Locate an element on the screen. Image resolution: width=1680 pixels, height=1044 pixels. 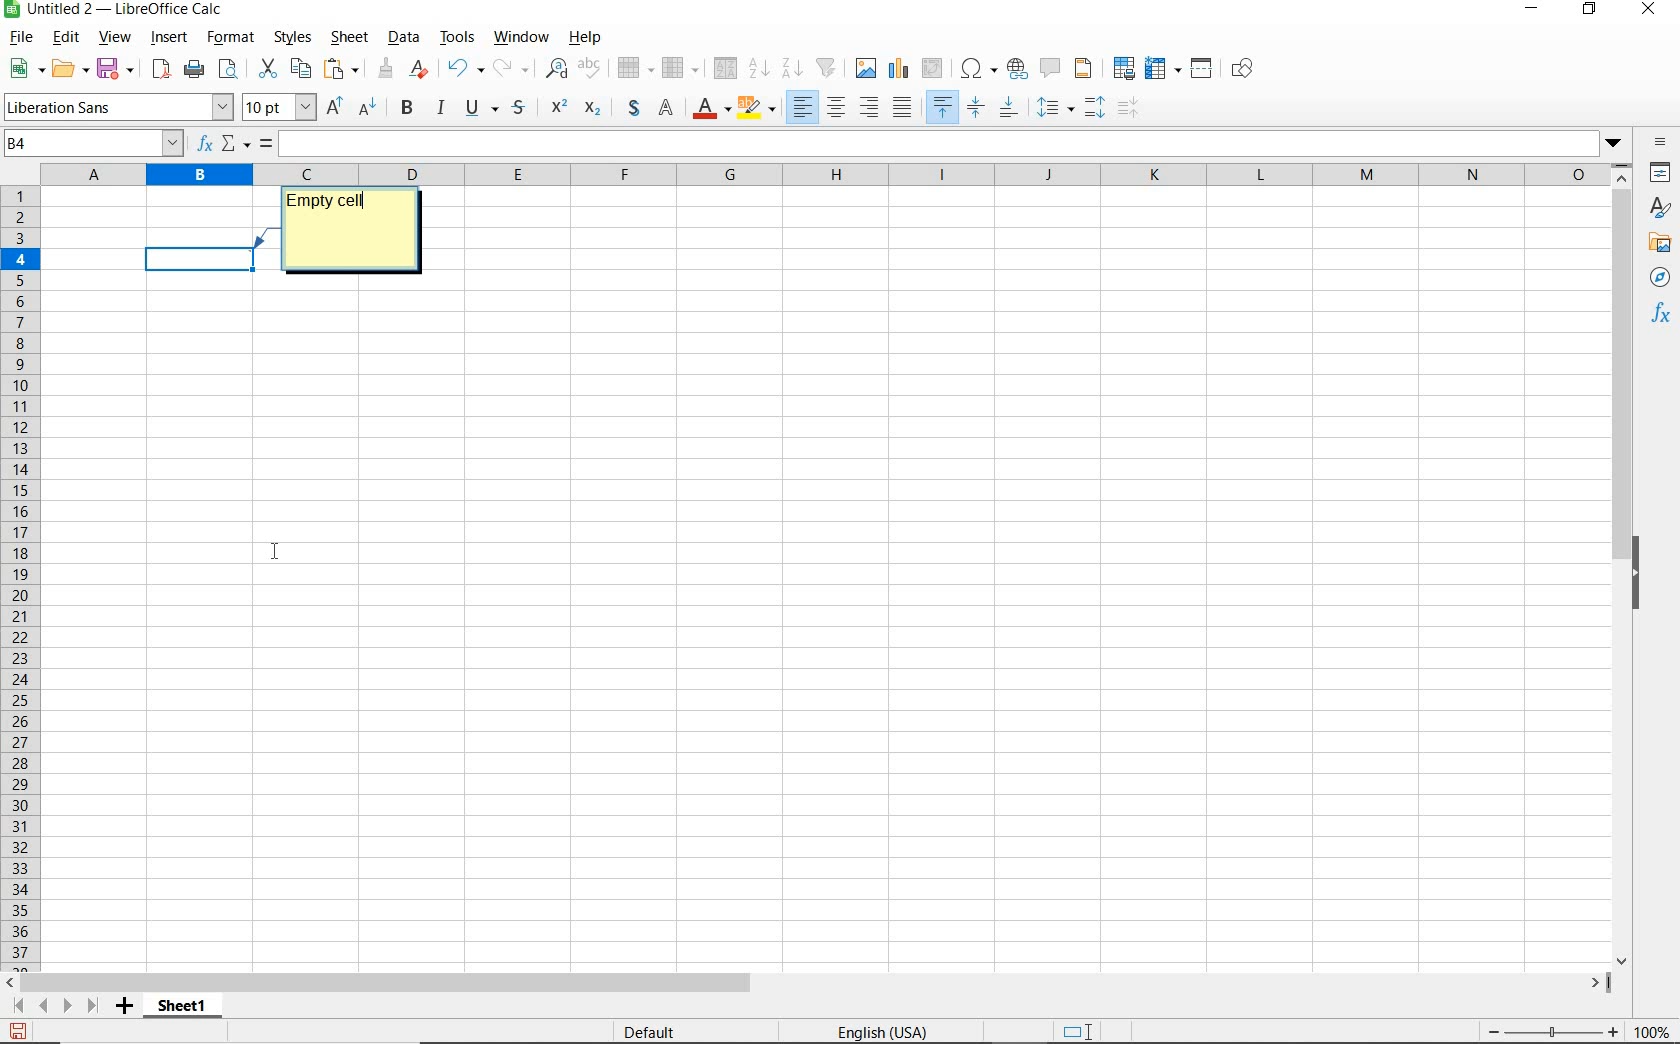
bold is located at coordinates (406, 108).